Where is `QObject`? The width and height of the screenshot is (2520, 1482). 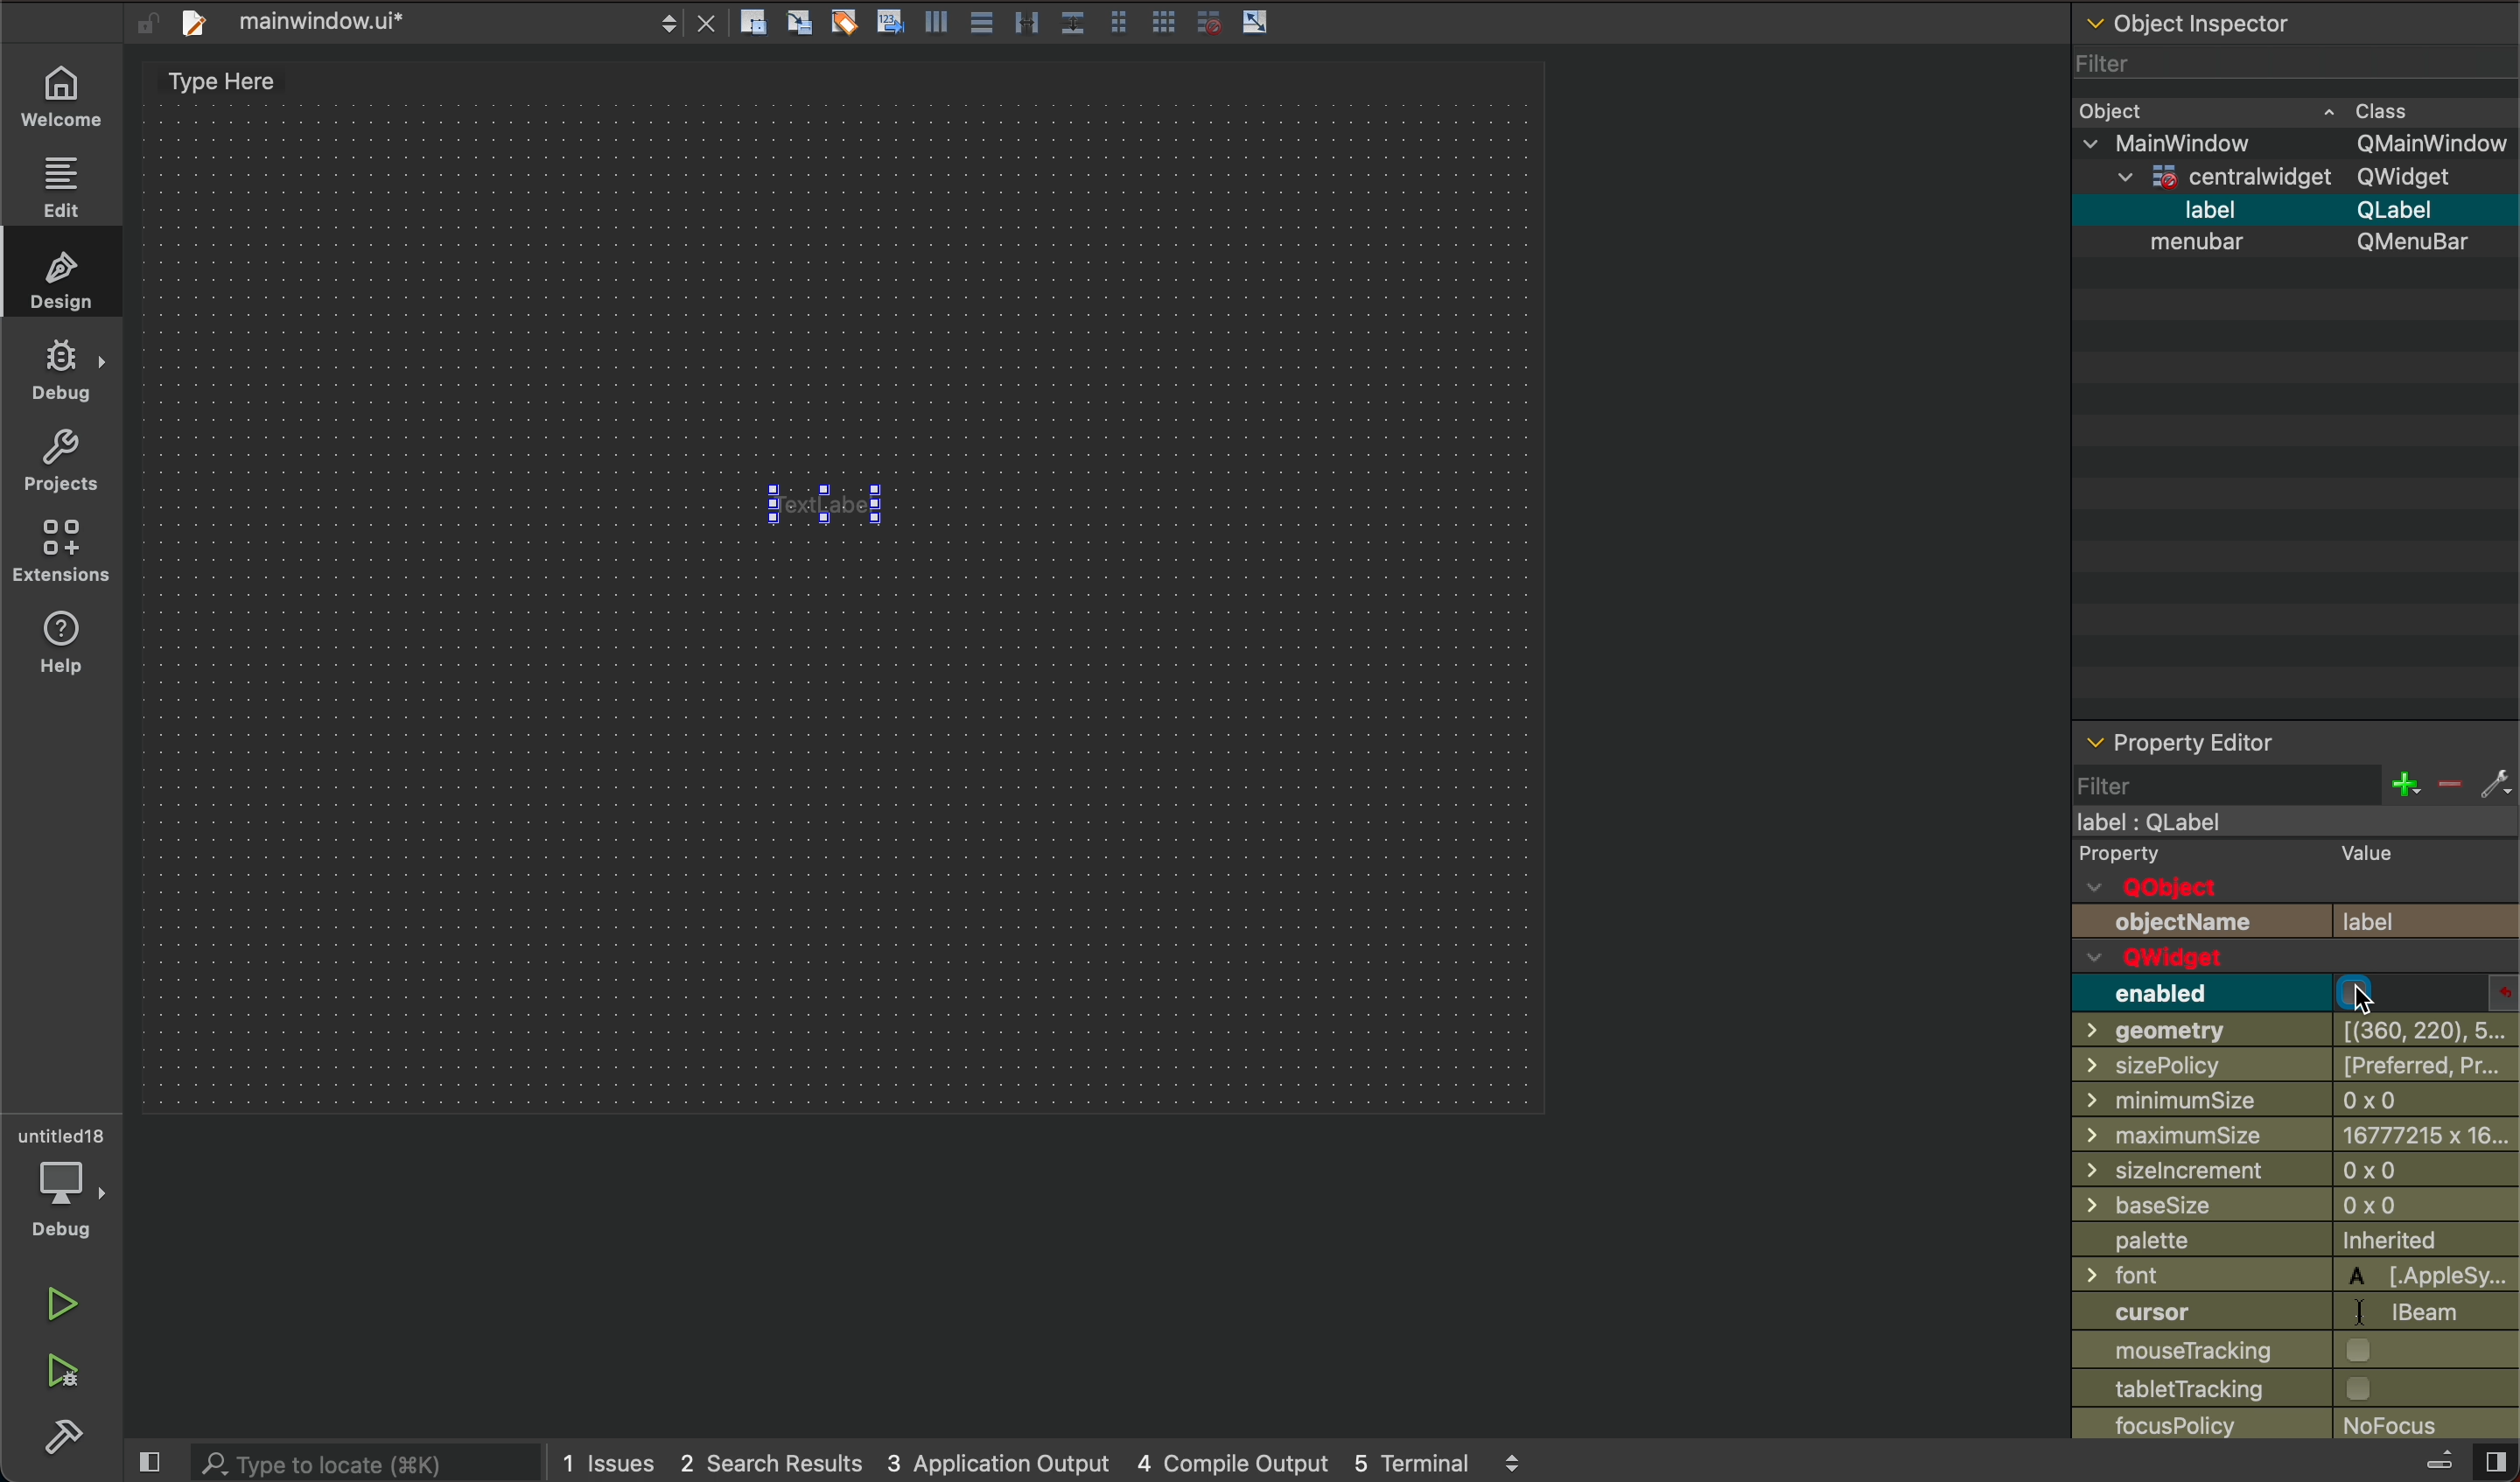 QObject is located at coordinates (2161, 885).